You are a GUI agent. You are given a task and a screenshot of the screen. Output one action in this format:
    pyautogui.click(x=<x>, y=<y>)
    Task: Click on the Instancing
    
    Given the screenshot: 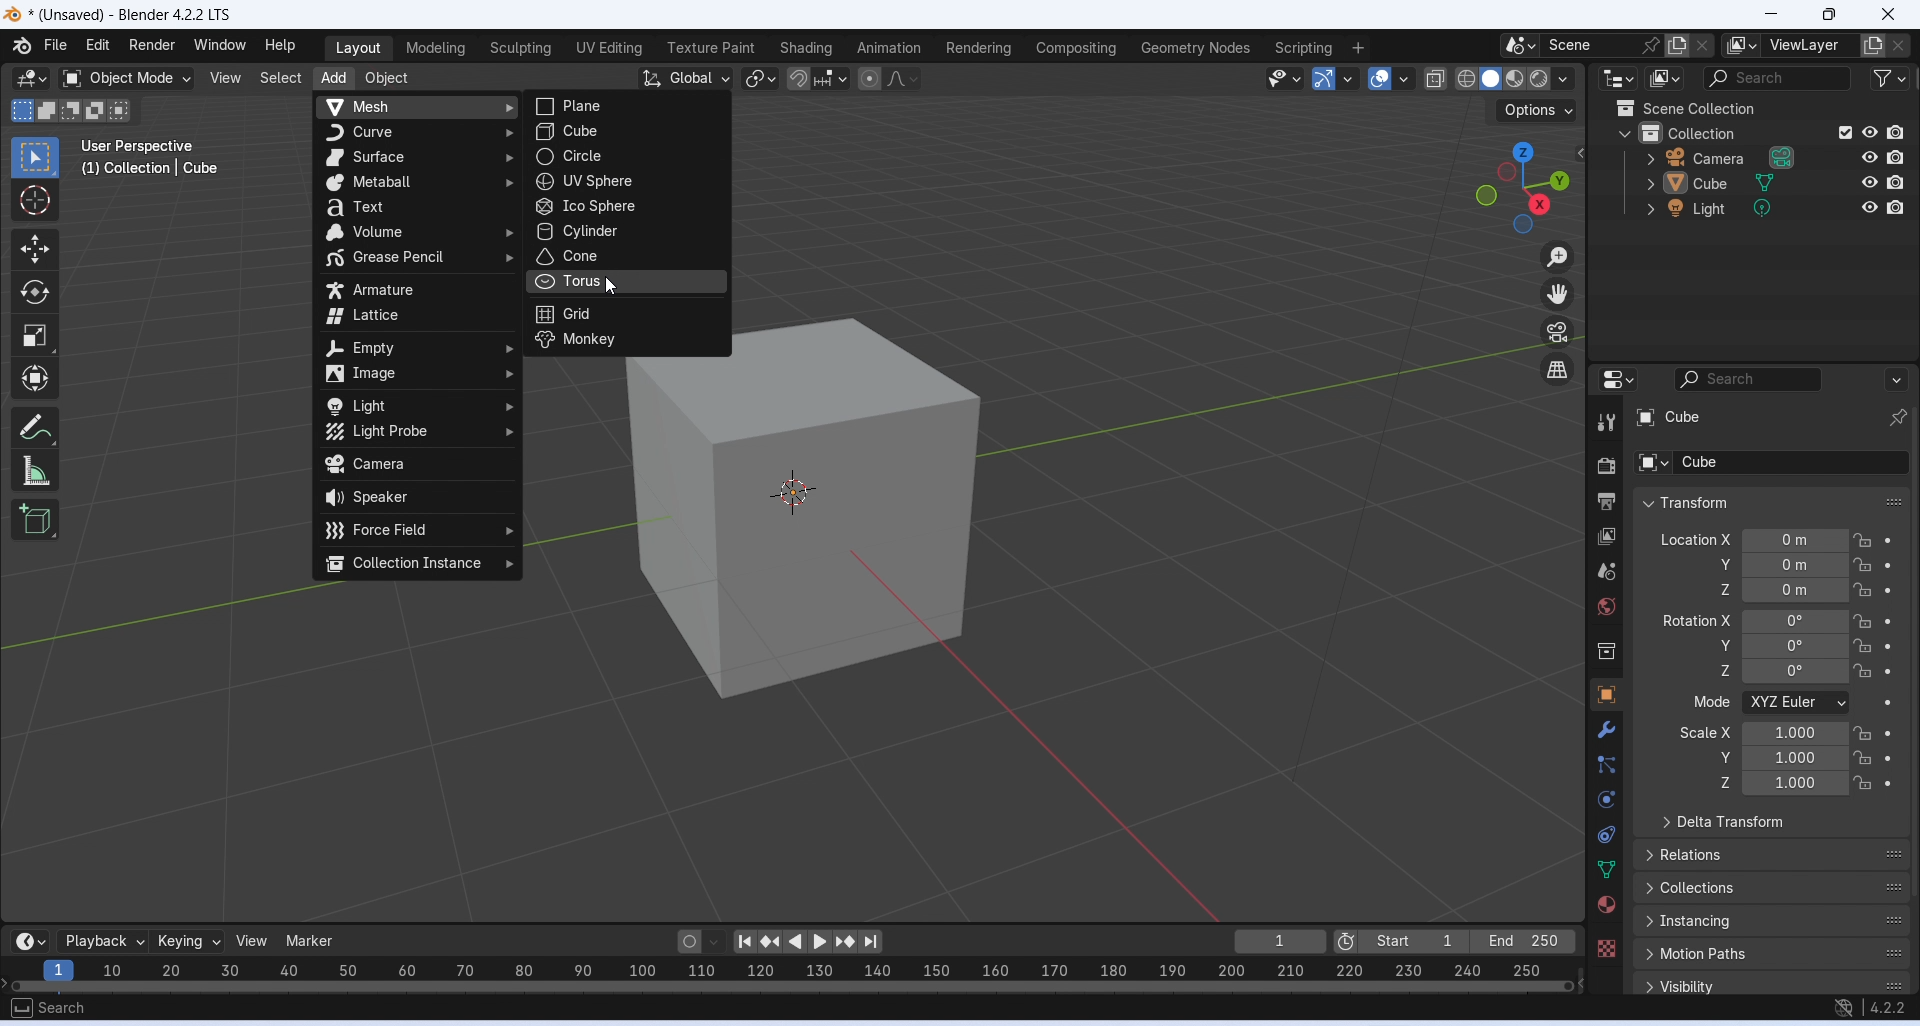 What is the action you would take?
    pyautogui.click(x=1773, y=922)
    